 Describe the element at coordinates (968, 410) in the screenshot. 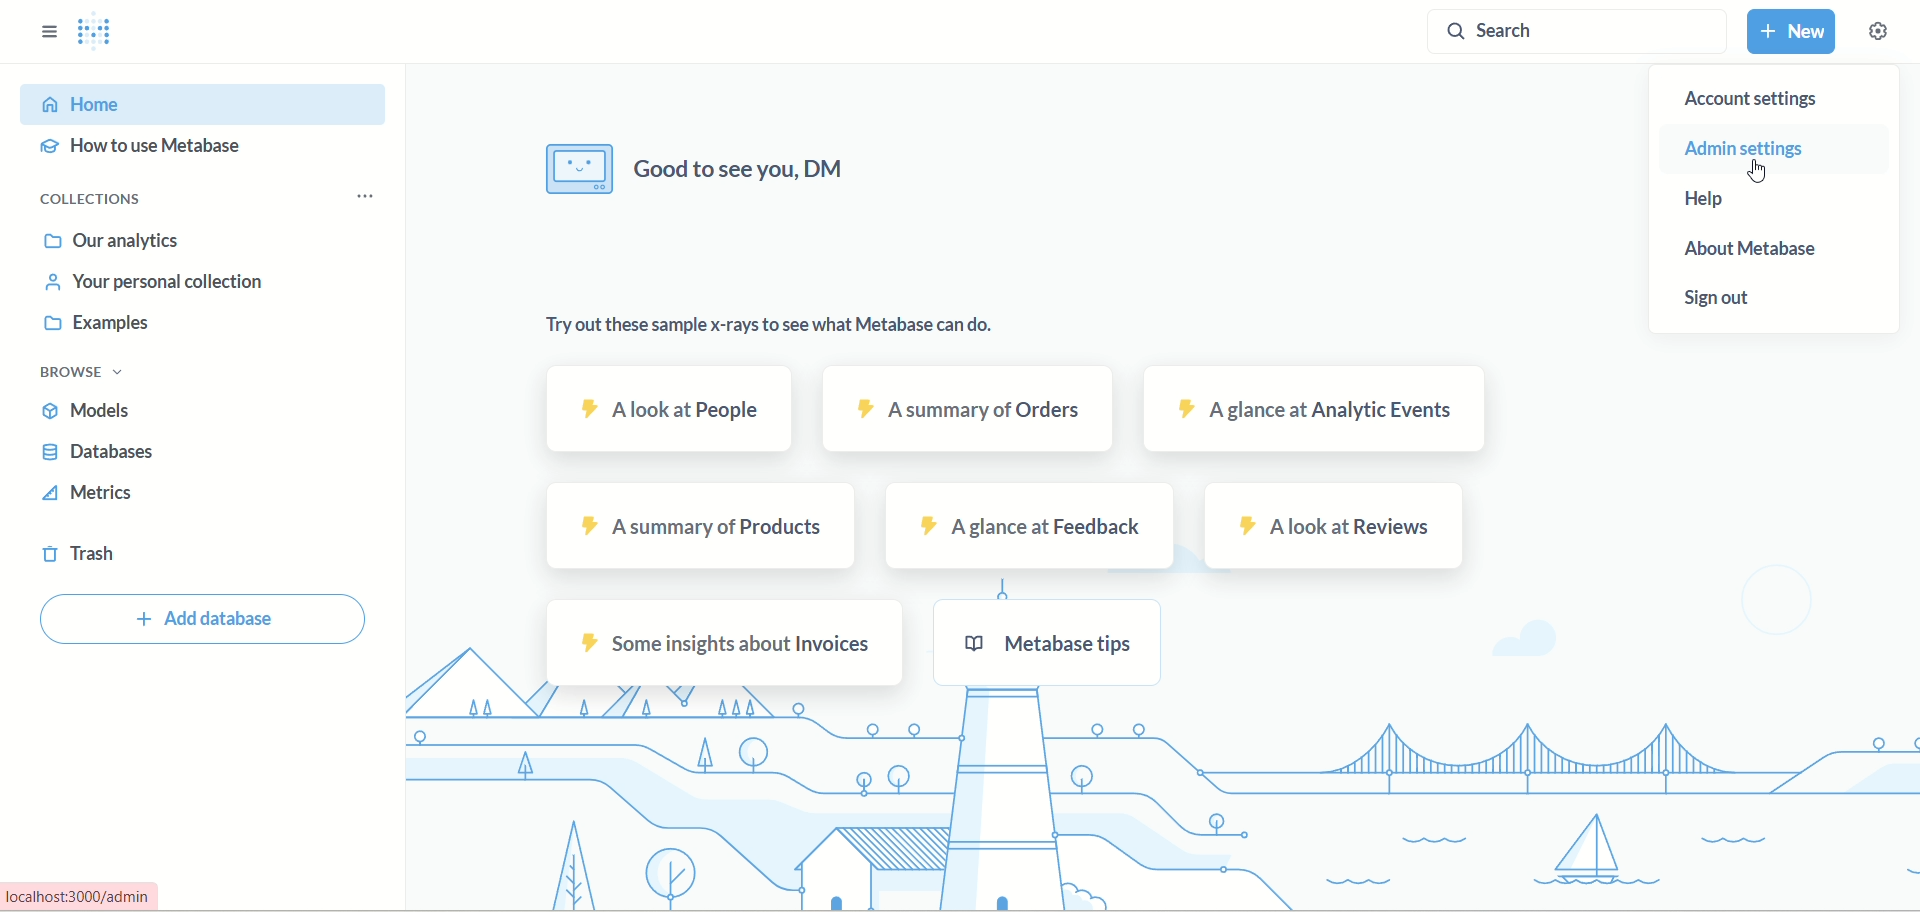

I see `orders` at that location.